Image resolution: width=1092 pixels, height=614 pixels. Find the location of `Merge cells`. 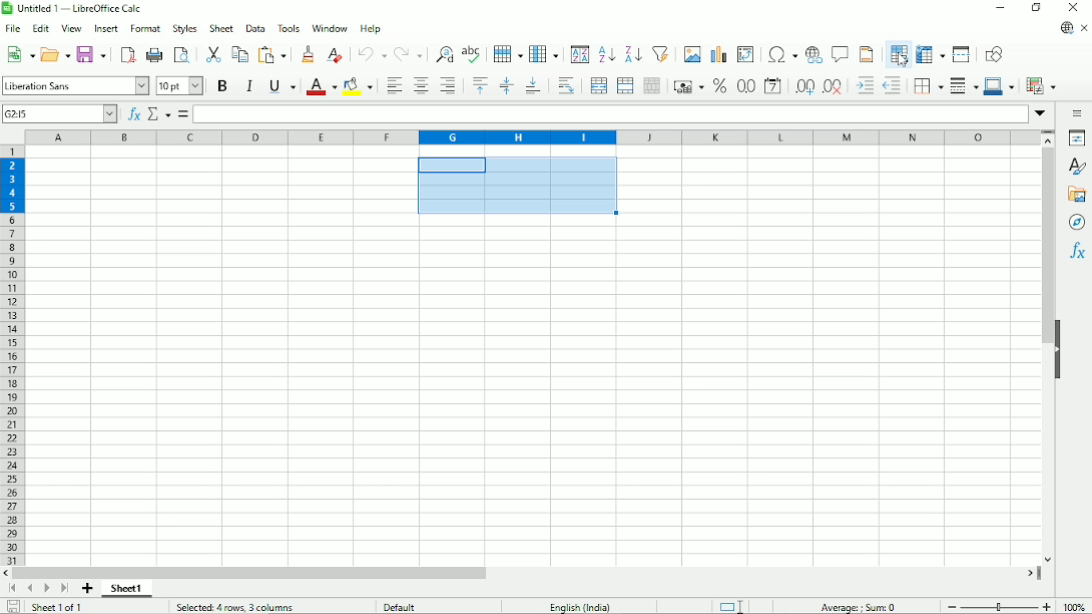

Merge cells is located at coordinates (625, 85).